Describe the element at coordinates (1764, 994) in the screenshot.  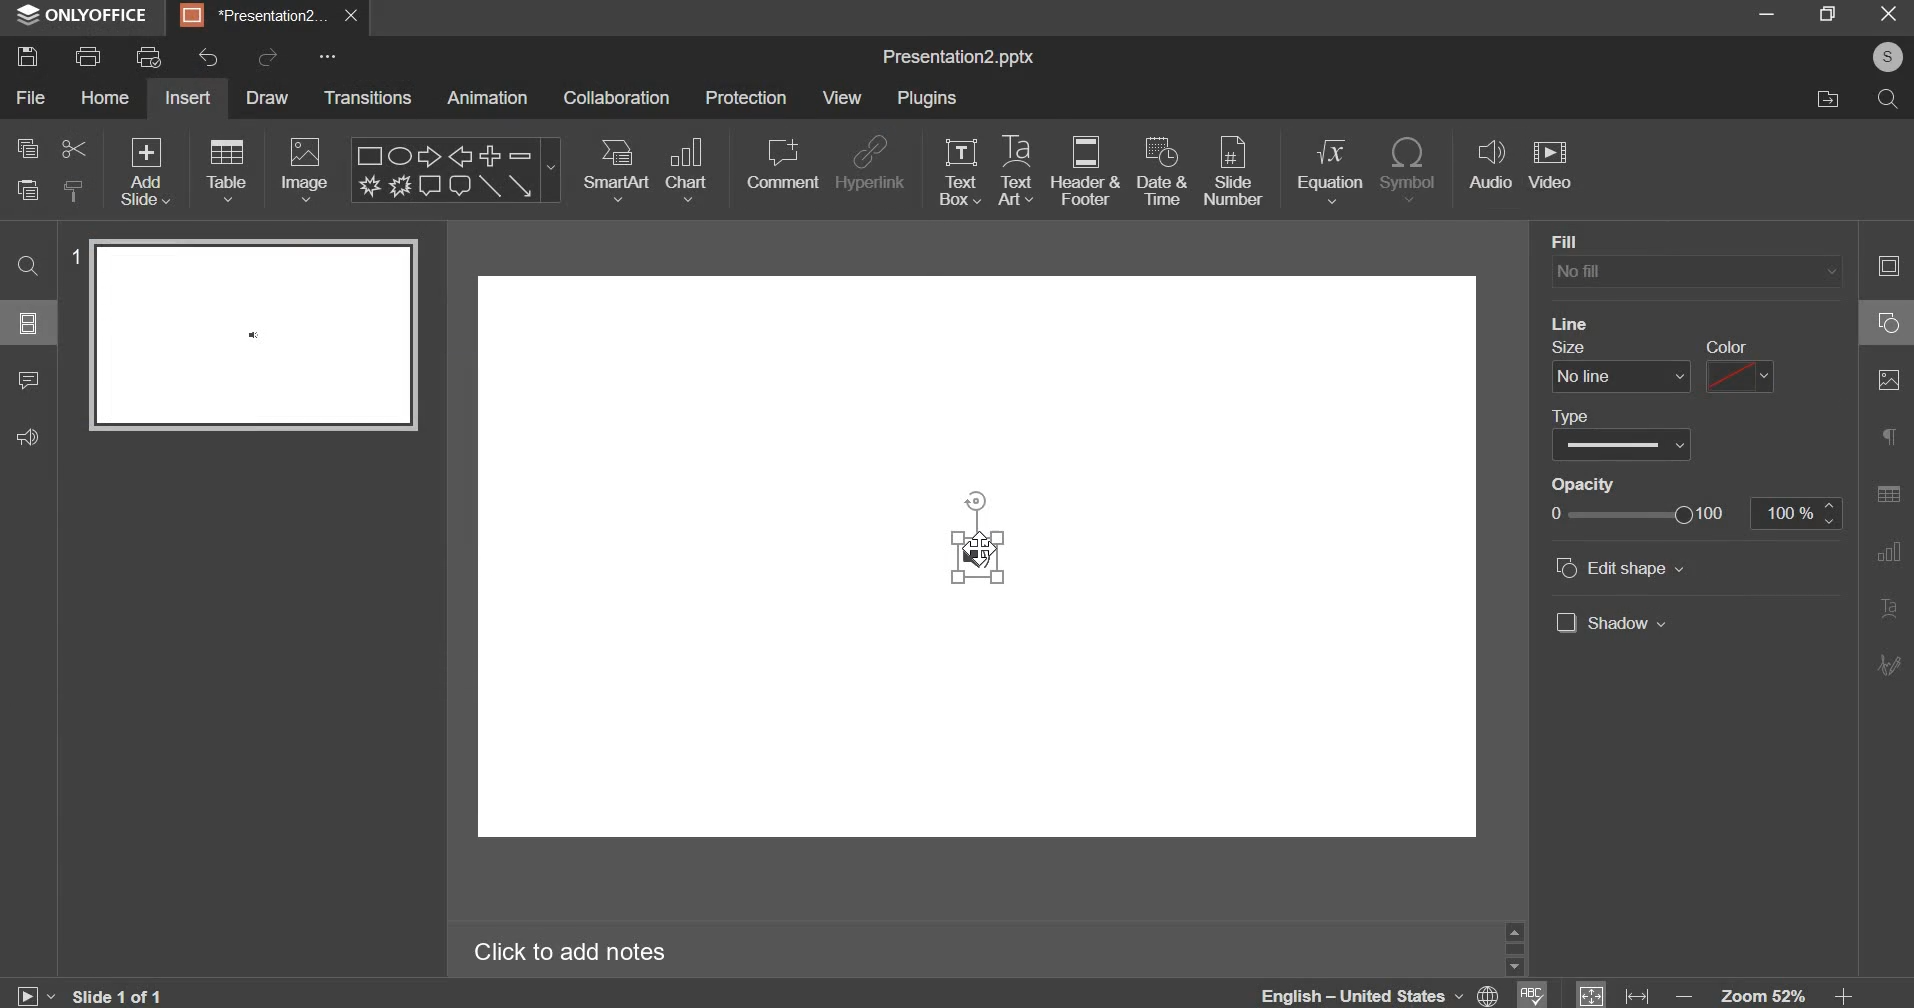
I see `zoom 52%` at that location.